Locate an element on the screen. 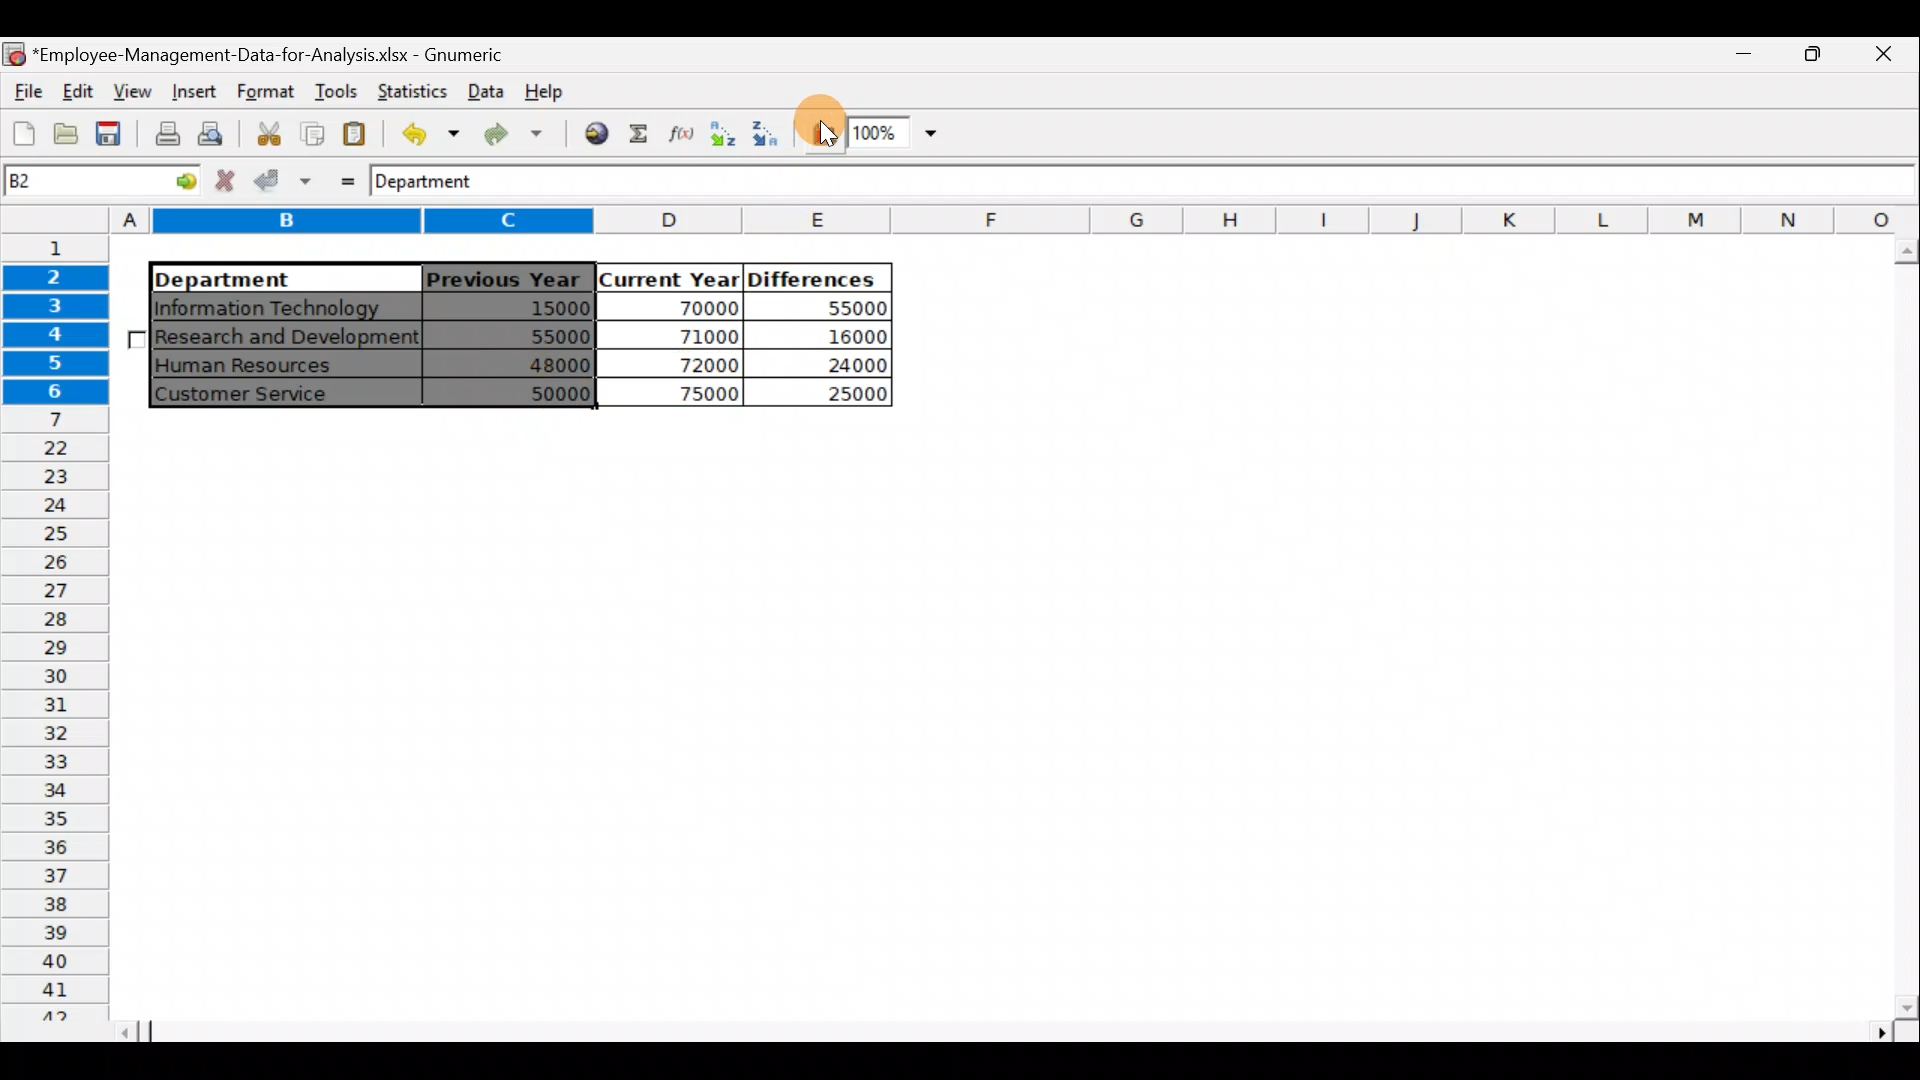 This screenshot has height=1080, width=1920. Previous Year is located at coordinates (504, 275).